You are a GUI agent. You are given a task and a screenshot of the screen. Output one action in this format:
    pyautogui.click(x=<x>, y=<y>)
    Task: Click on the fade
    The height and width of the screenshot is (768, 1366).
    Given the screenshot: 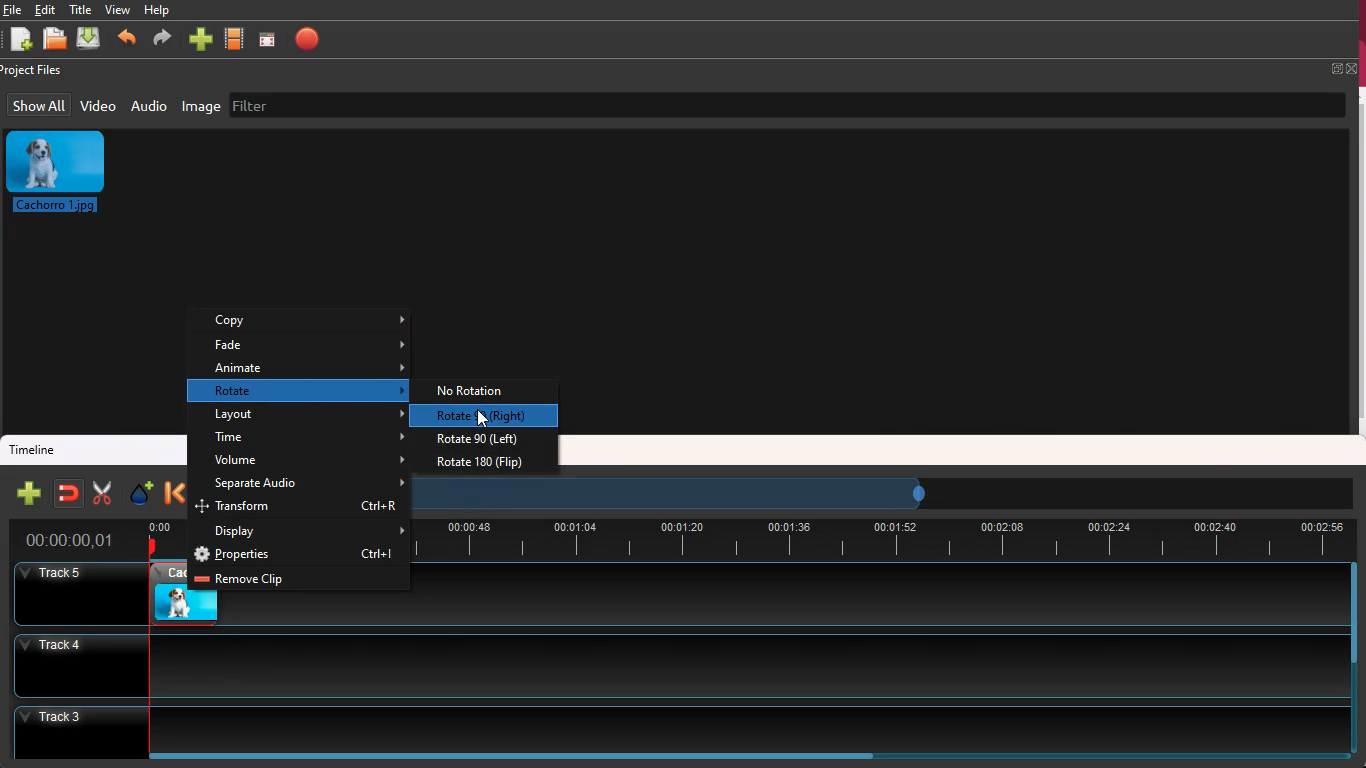 What is the action you would take?
    pyautogui.click(x=307, y=346)
    